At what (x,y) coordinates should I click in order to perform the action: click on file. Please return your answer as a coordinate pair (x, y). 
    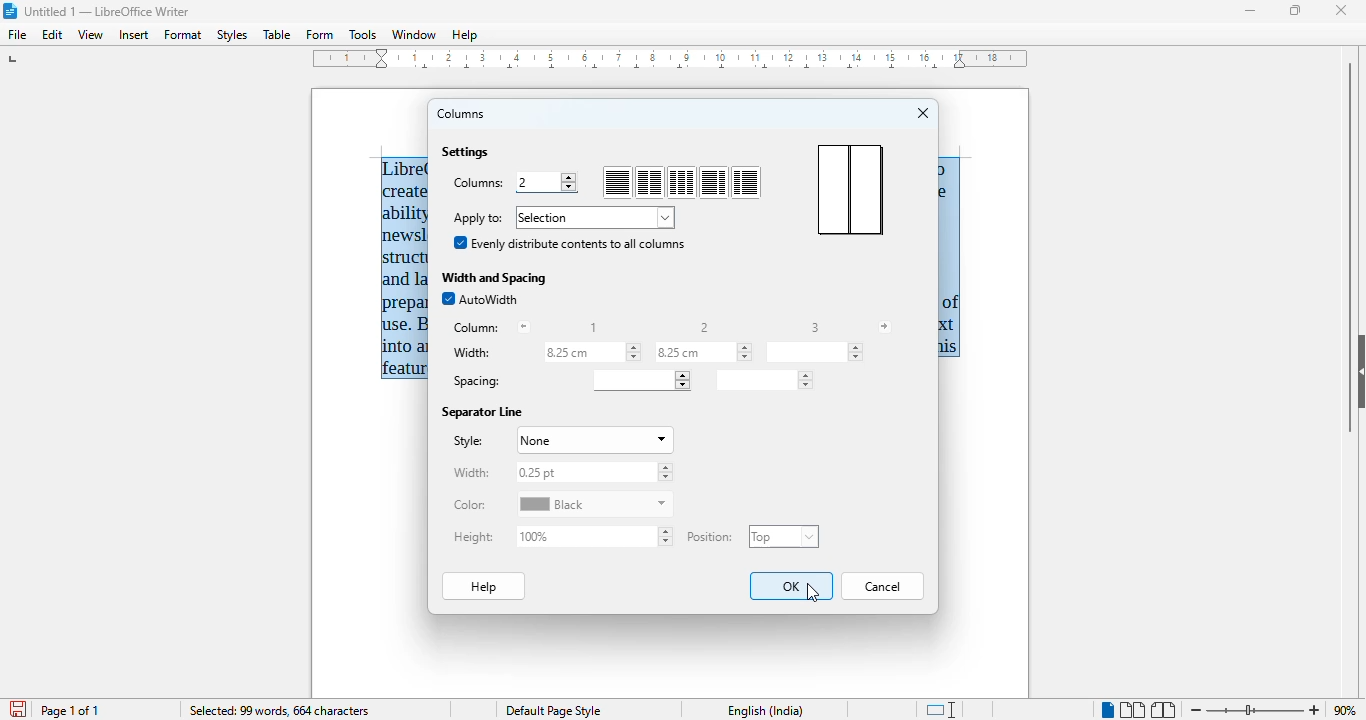
    Looking at the image, I should click on (19, 35).